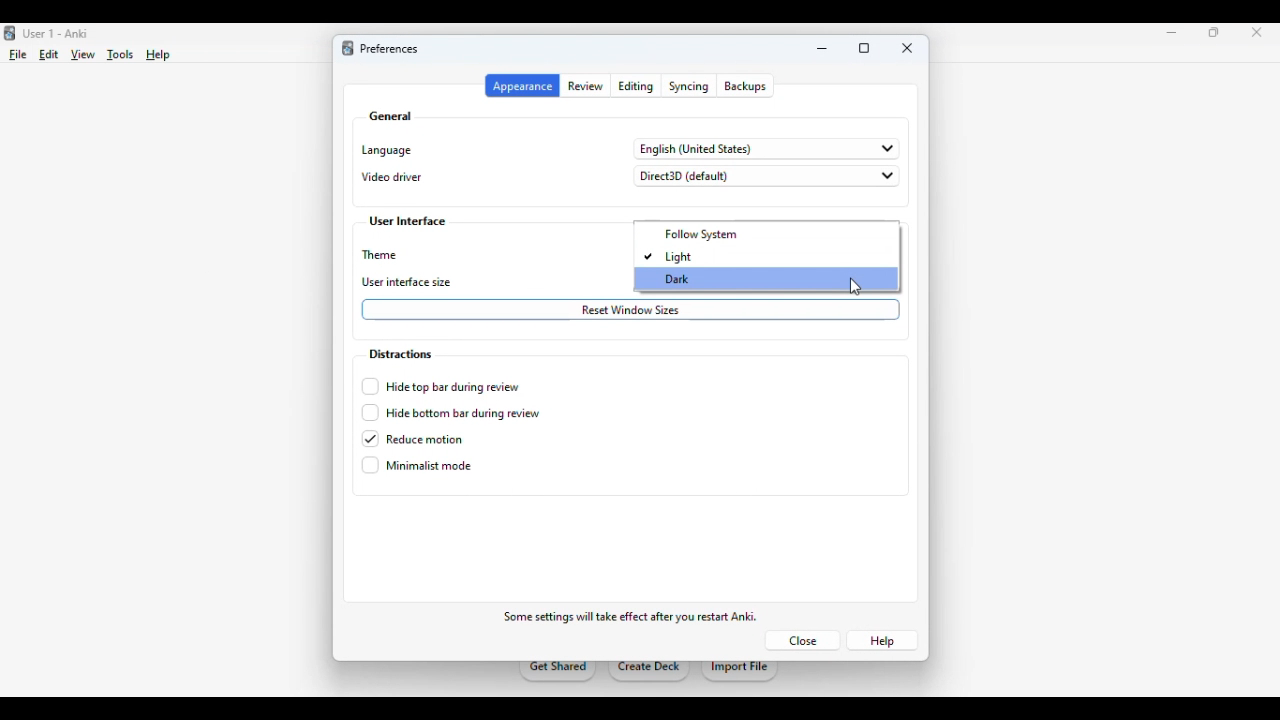 The image size is (1280, 720). I want to click on backups, so click(745, 86).